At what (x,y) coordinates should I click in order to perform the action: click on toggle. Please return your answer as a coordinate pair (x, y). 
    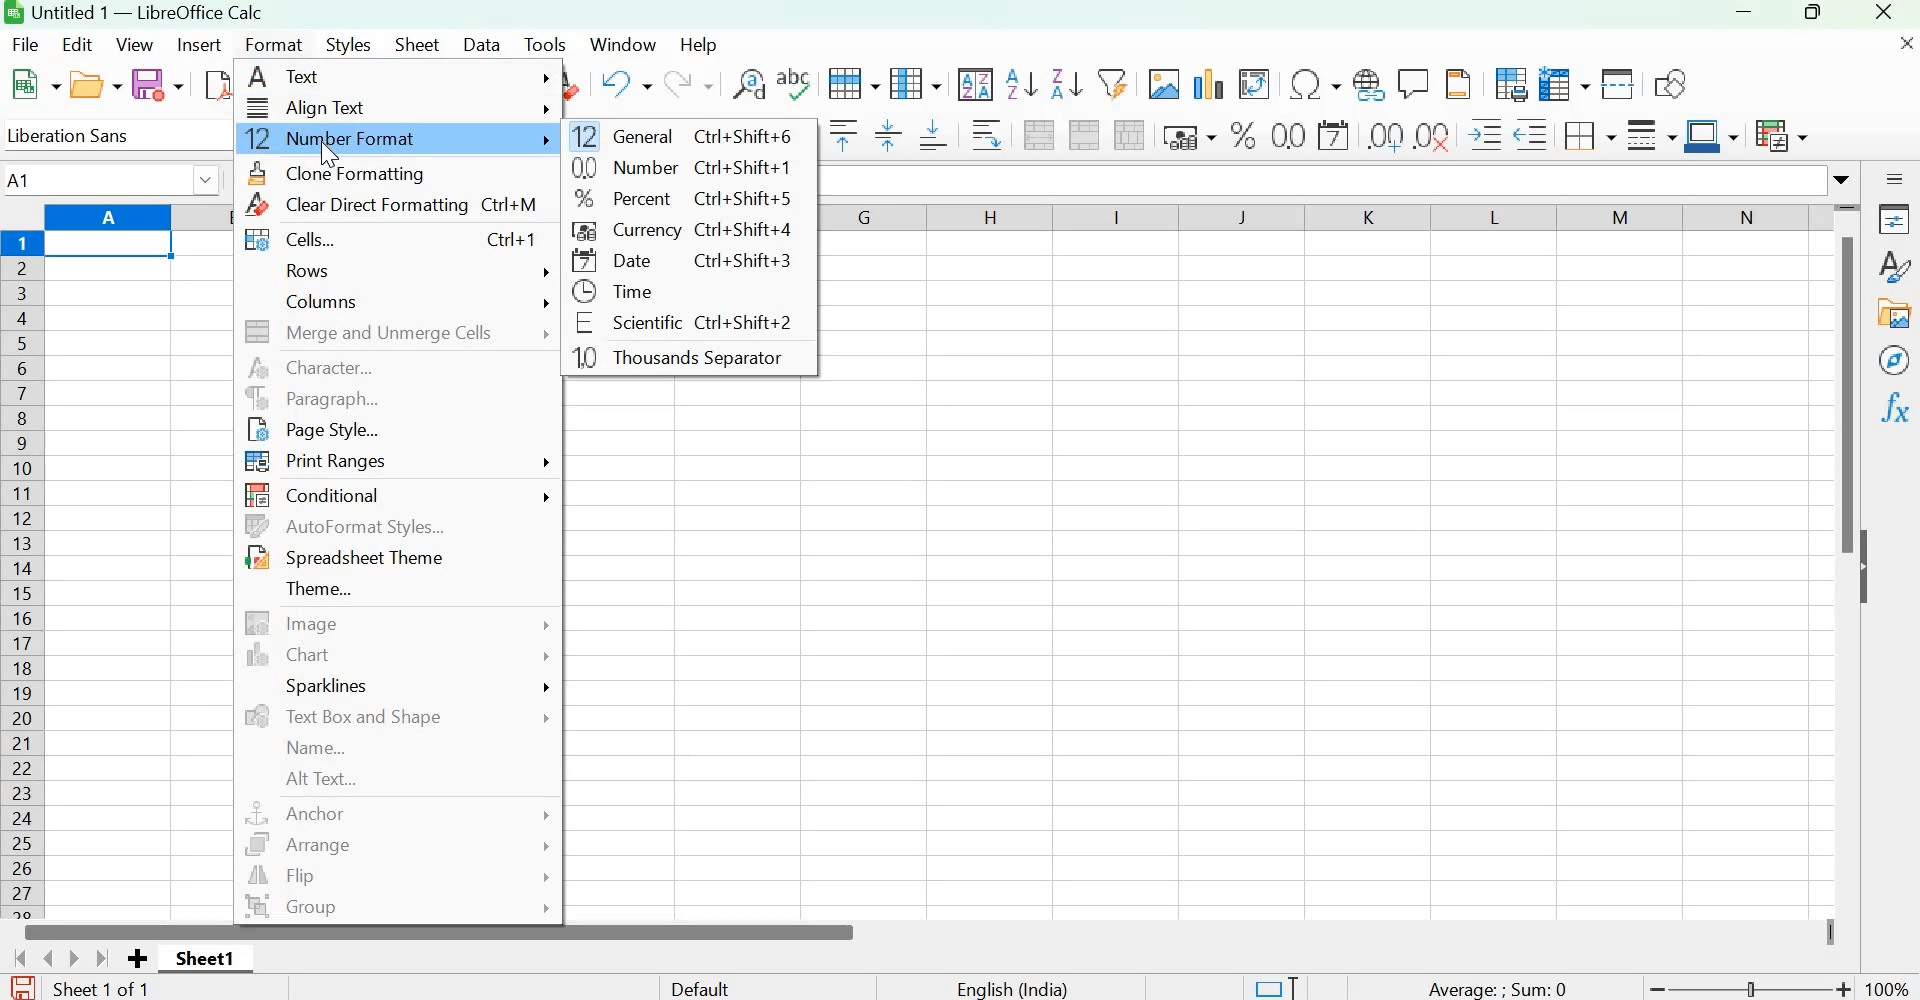
    Looking at the image, I should click on (1756, 984).